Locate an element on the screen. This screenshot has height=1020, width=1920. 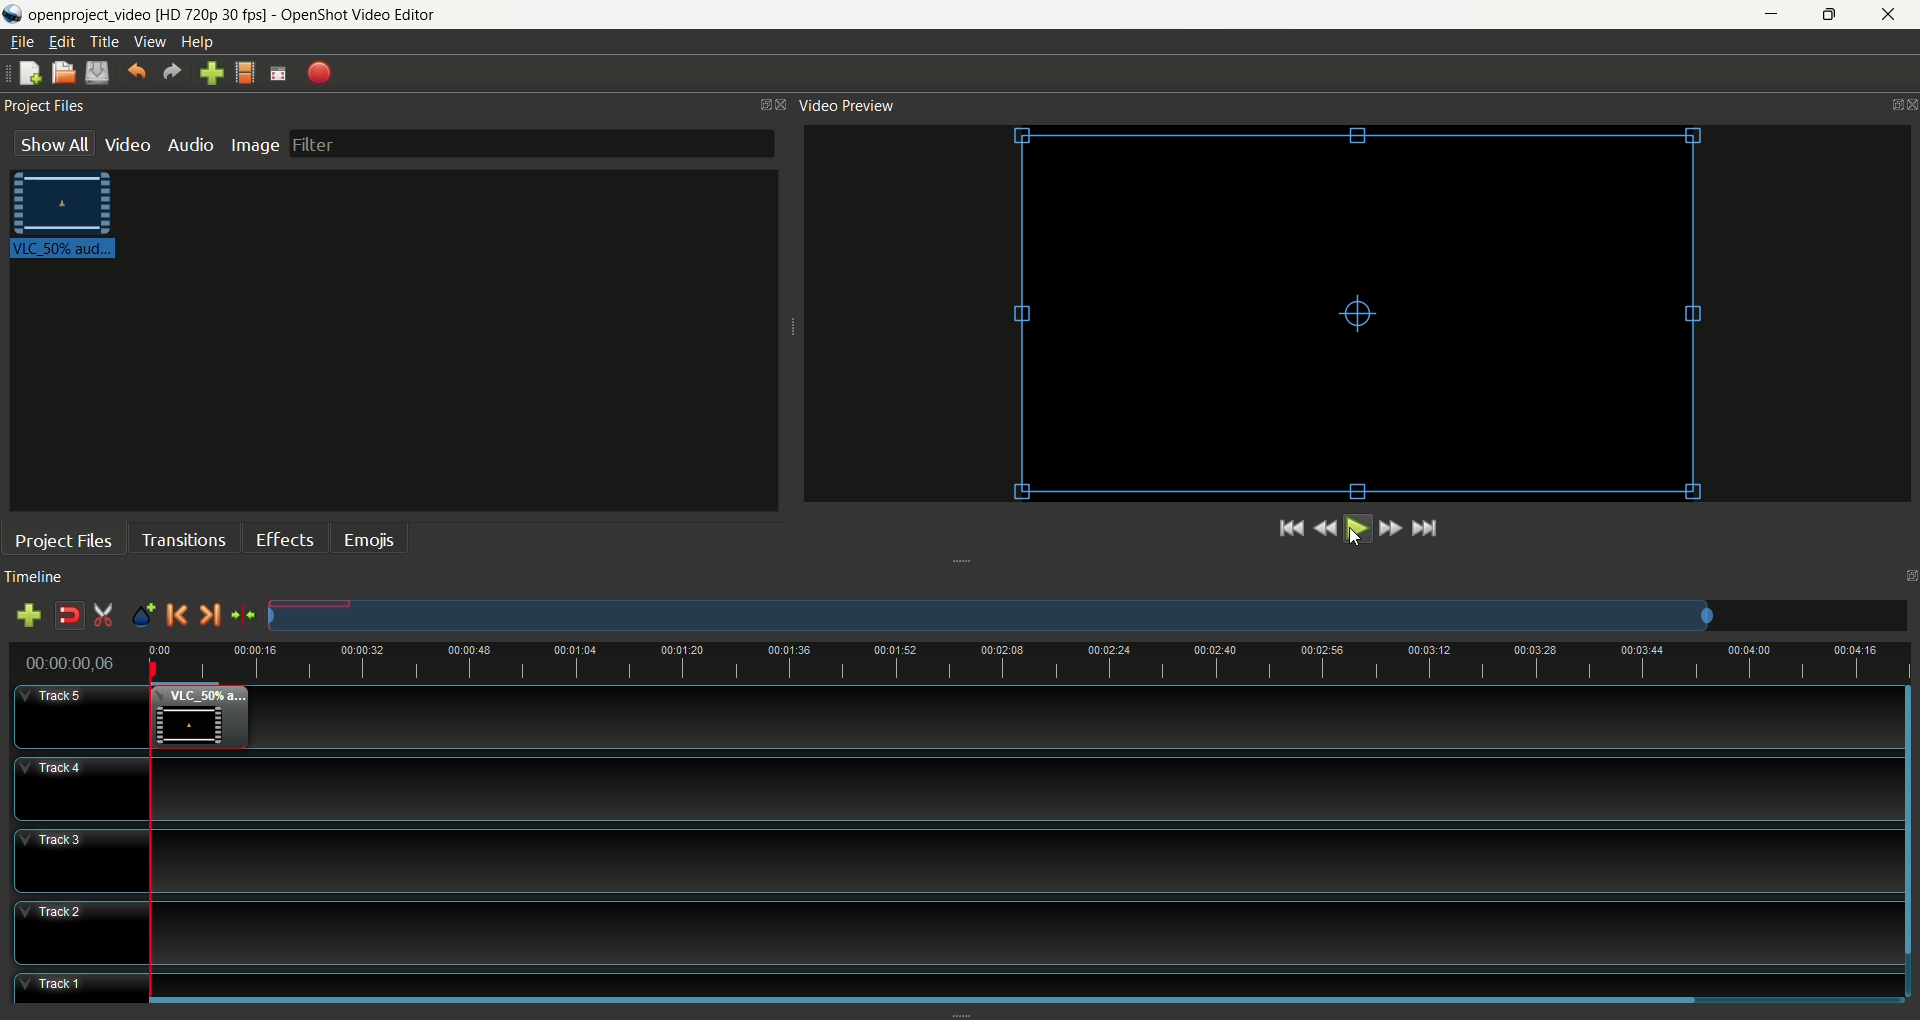
transition is located at coordinates (183, 538).